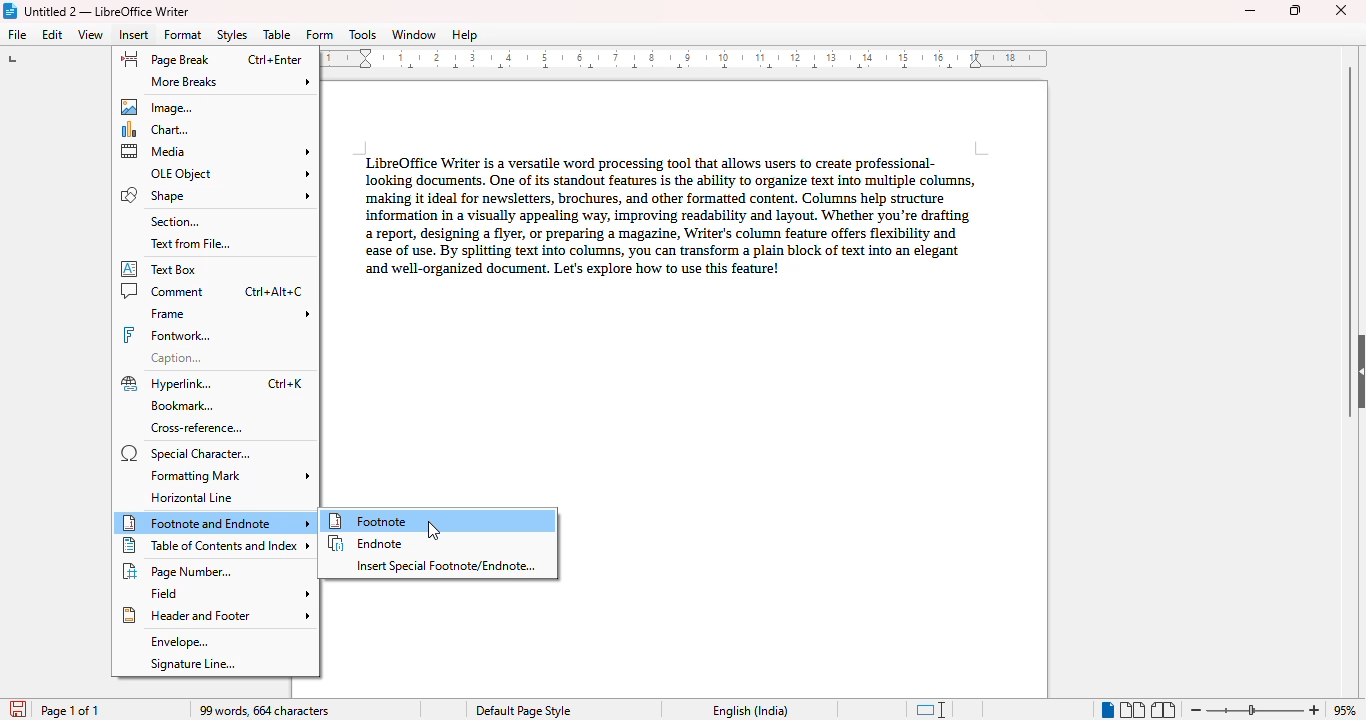  What do you see at coordinates (190, 245) in the screenshot?
I see `text from file` at bounding box center [190, 245].